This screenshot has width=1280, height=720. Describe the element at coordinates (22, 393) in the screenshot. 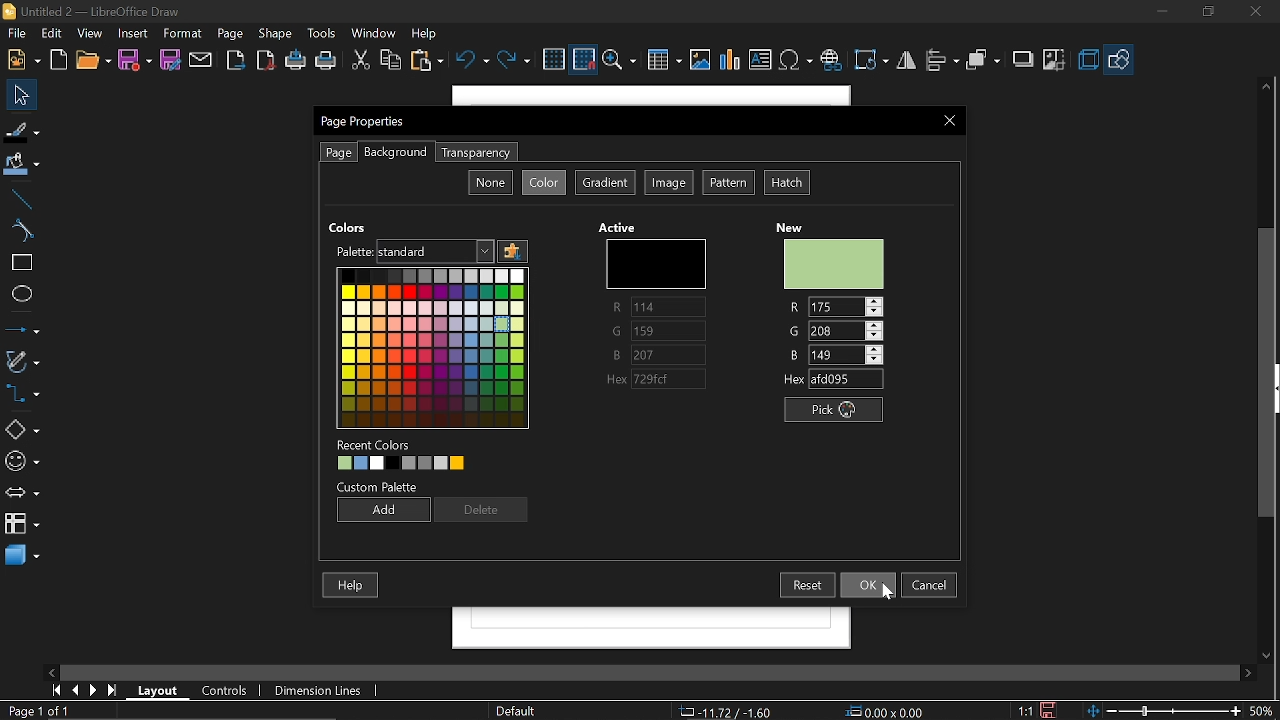

I see `Connectors` at that location.